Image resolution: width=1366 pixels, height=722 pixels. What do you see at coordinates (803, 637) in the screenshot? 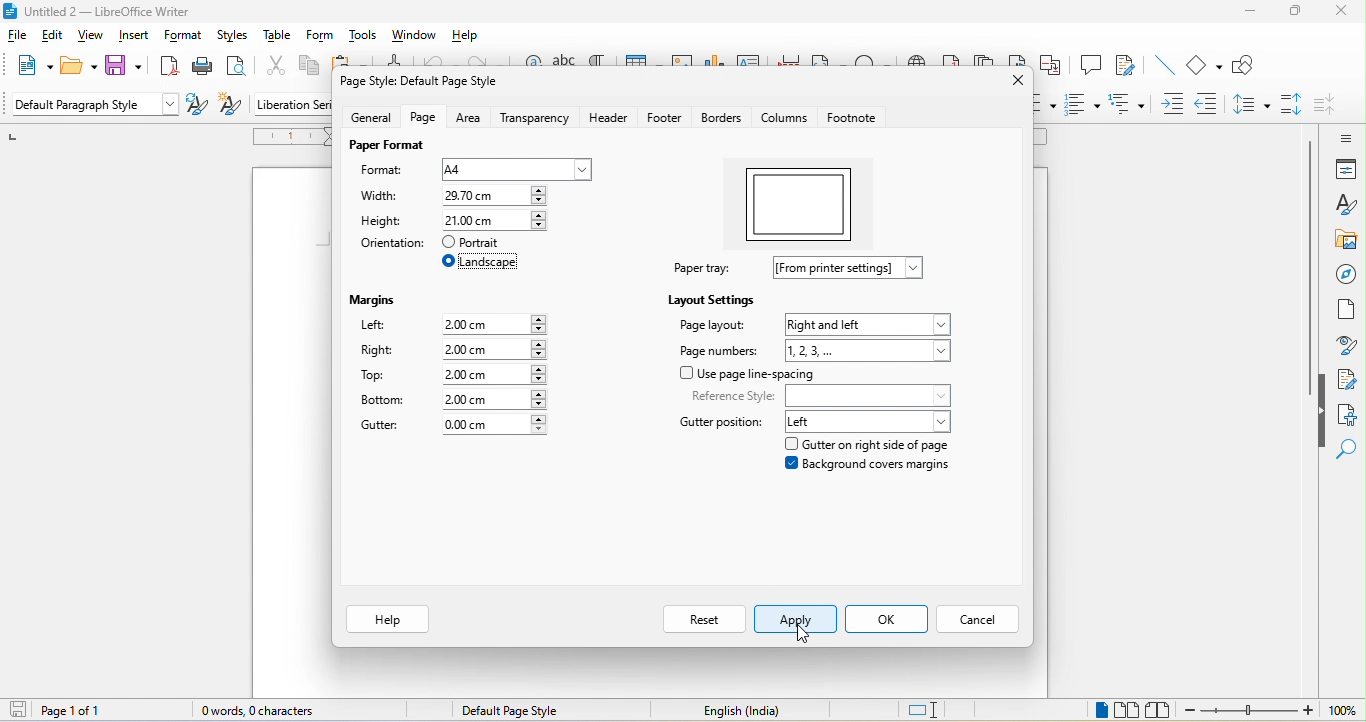
I see `cursor movement` at bounding box center [803, 637].